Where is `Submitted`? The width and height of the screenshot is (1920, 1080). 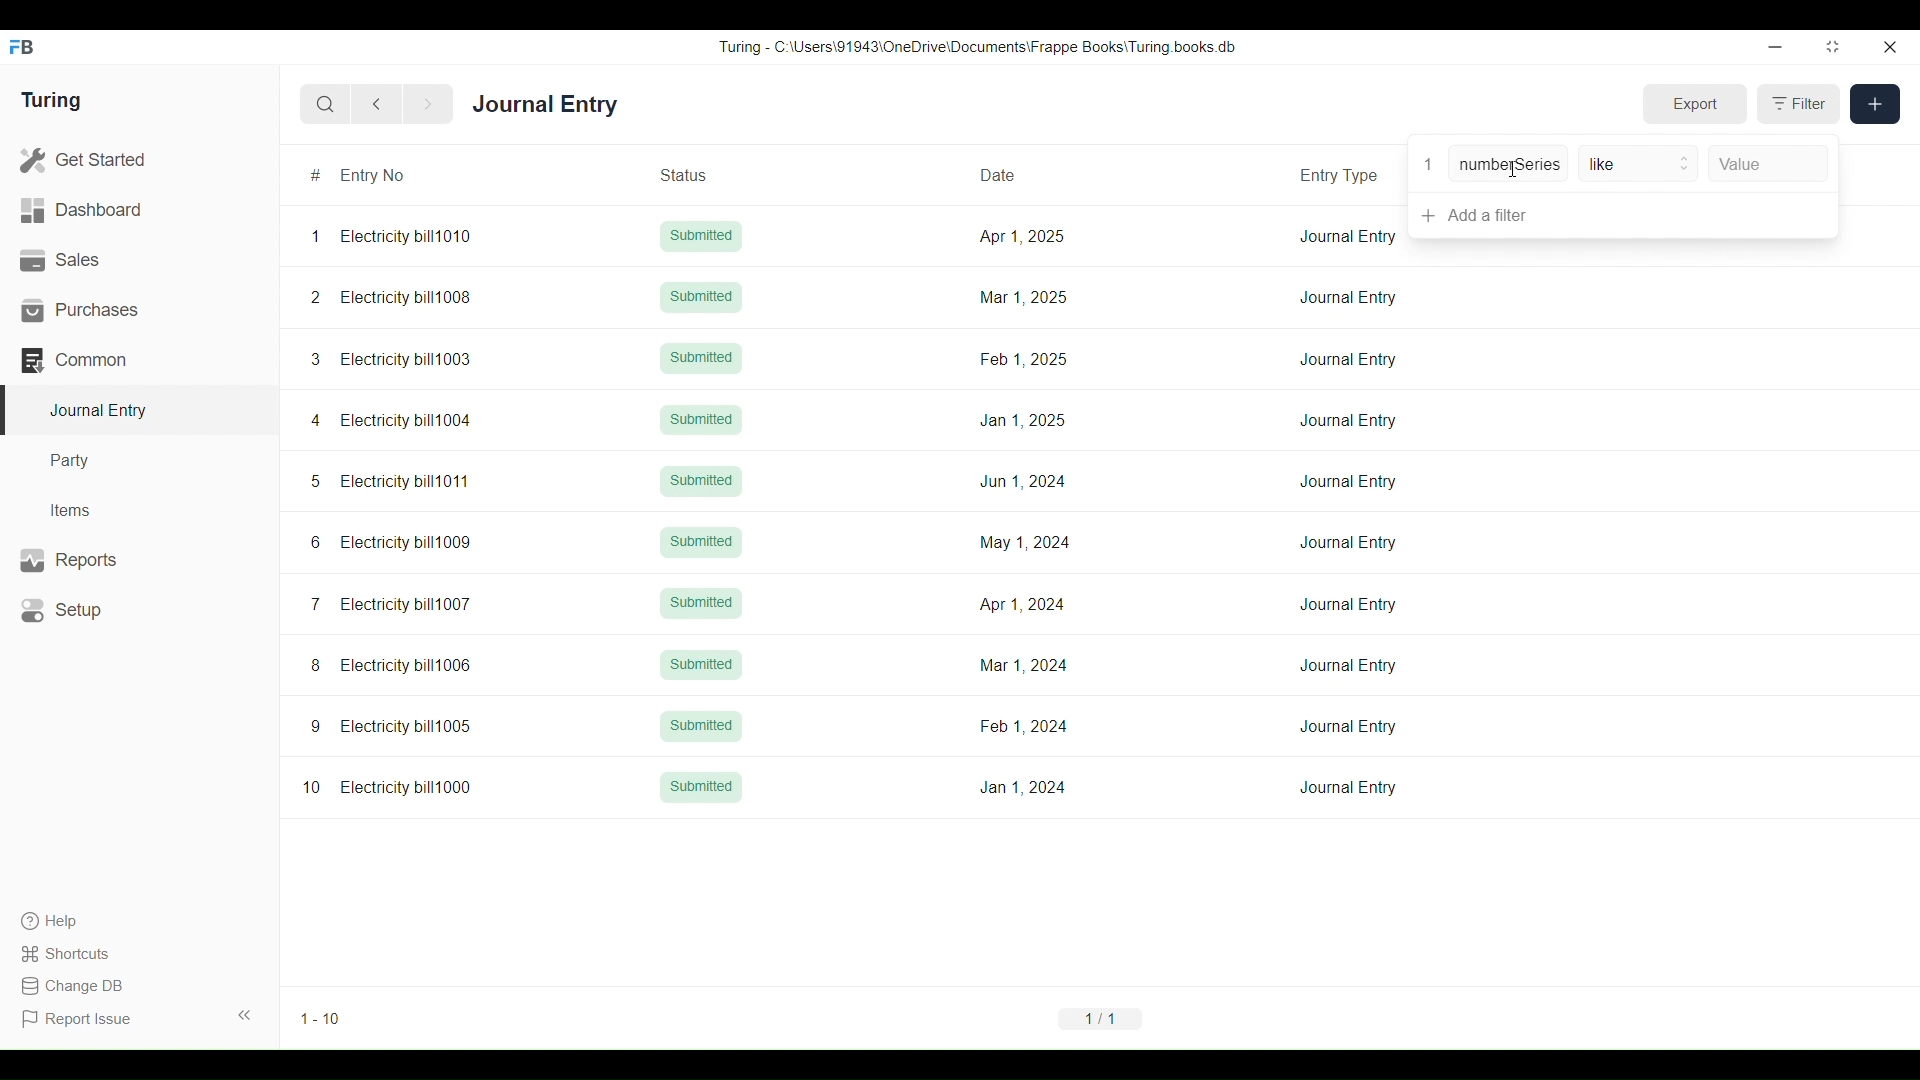
Submitted is located at coordinates (702, 236).